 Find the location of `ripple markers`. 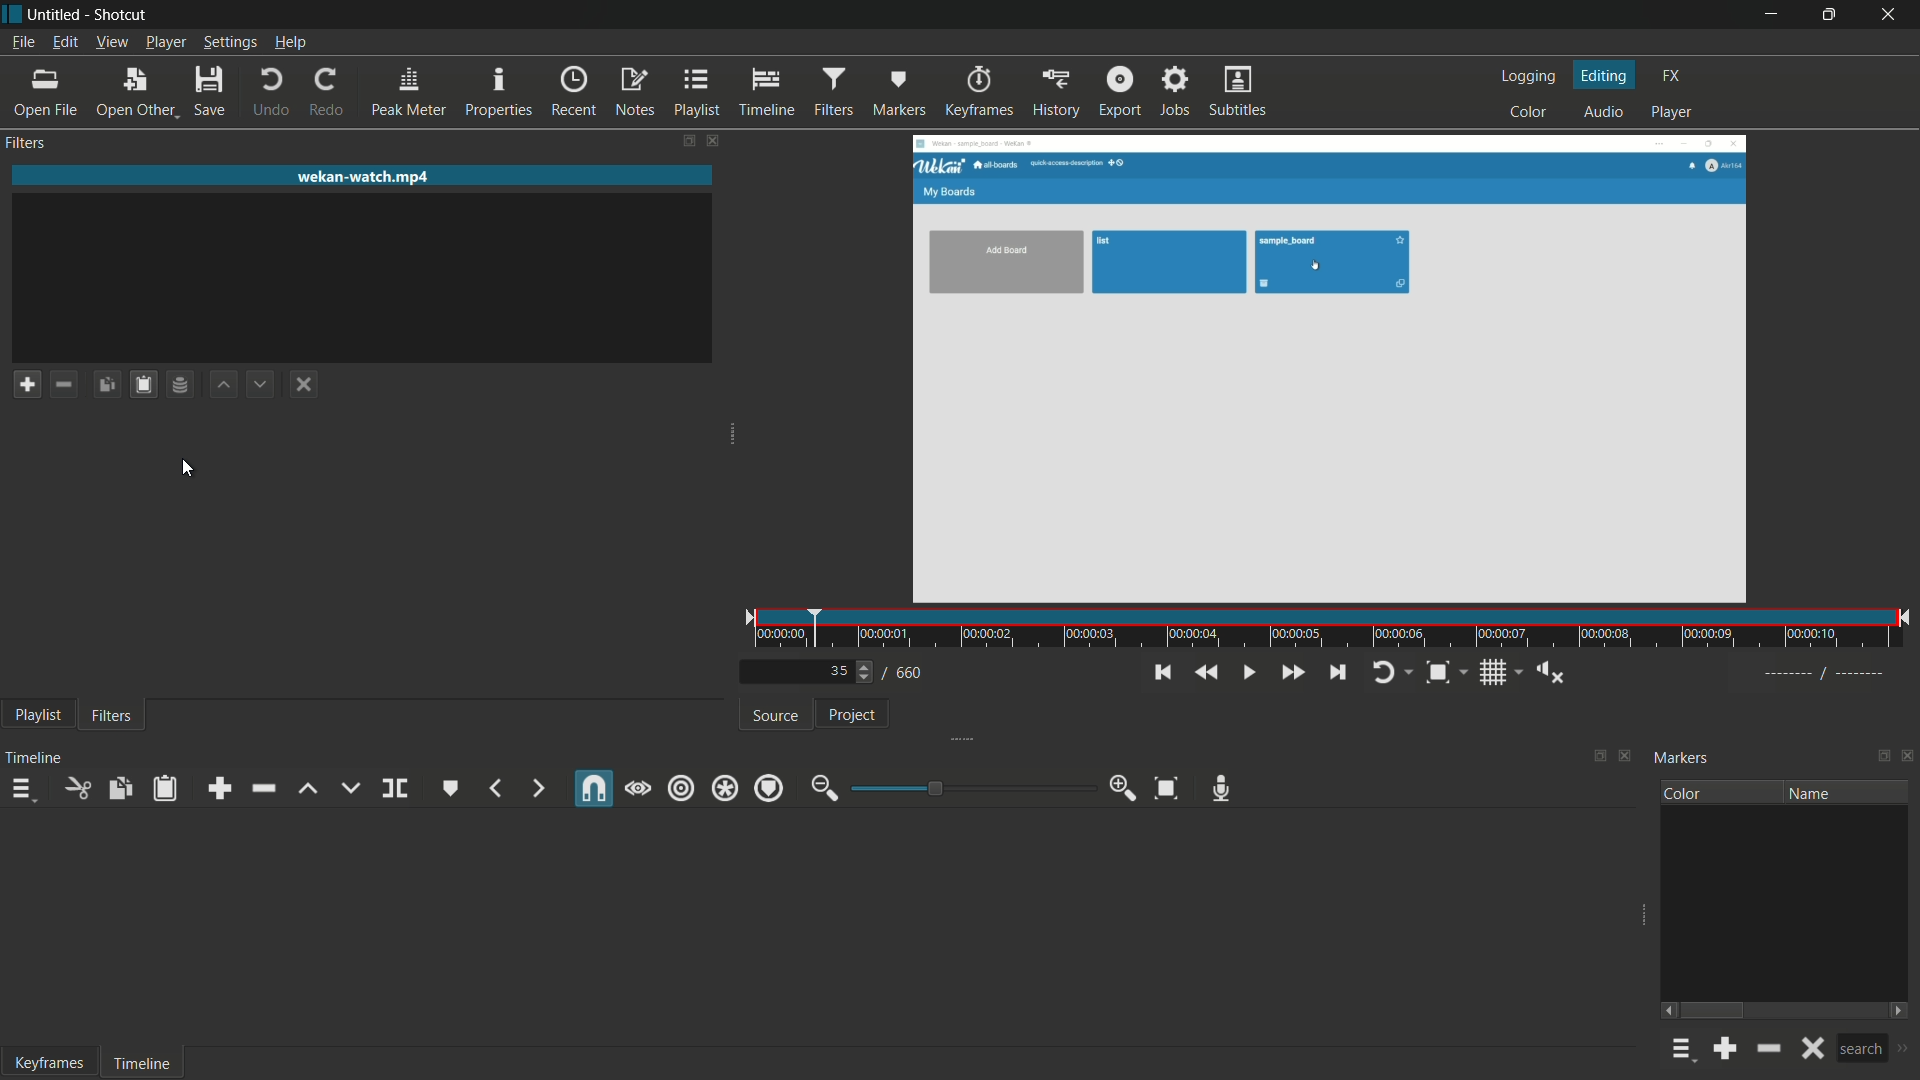

ripple markers is located at coordinates (770, 789).